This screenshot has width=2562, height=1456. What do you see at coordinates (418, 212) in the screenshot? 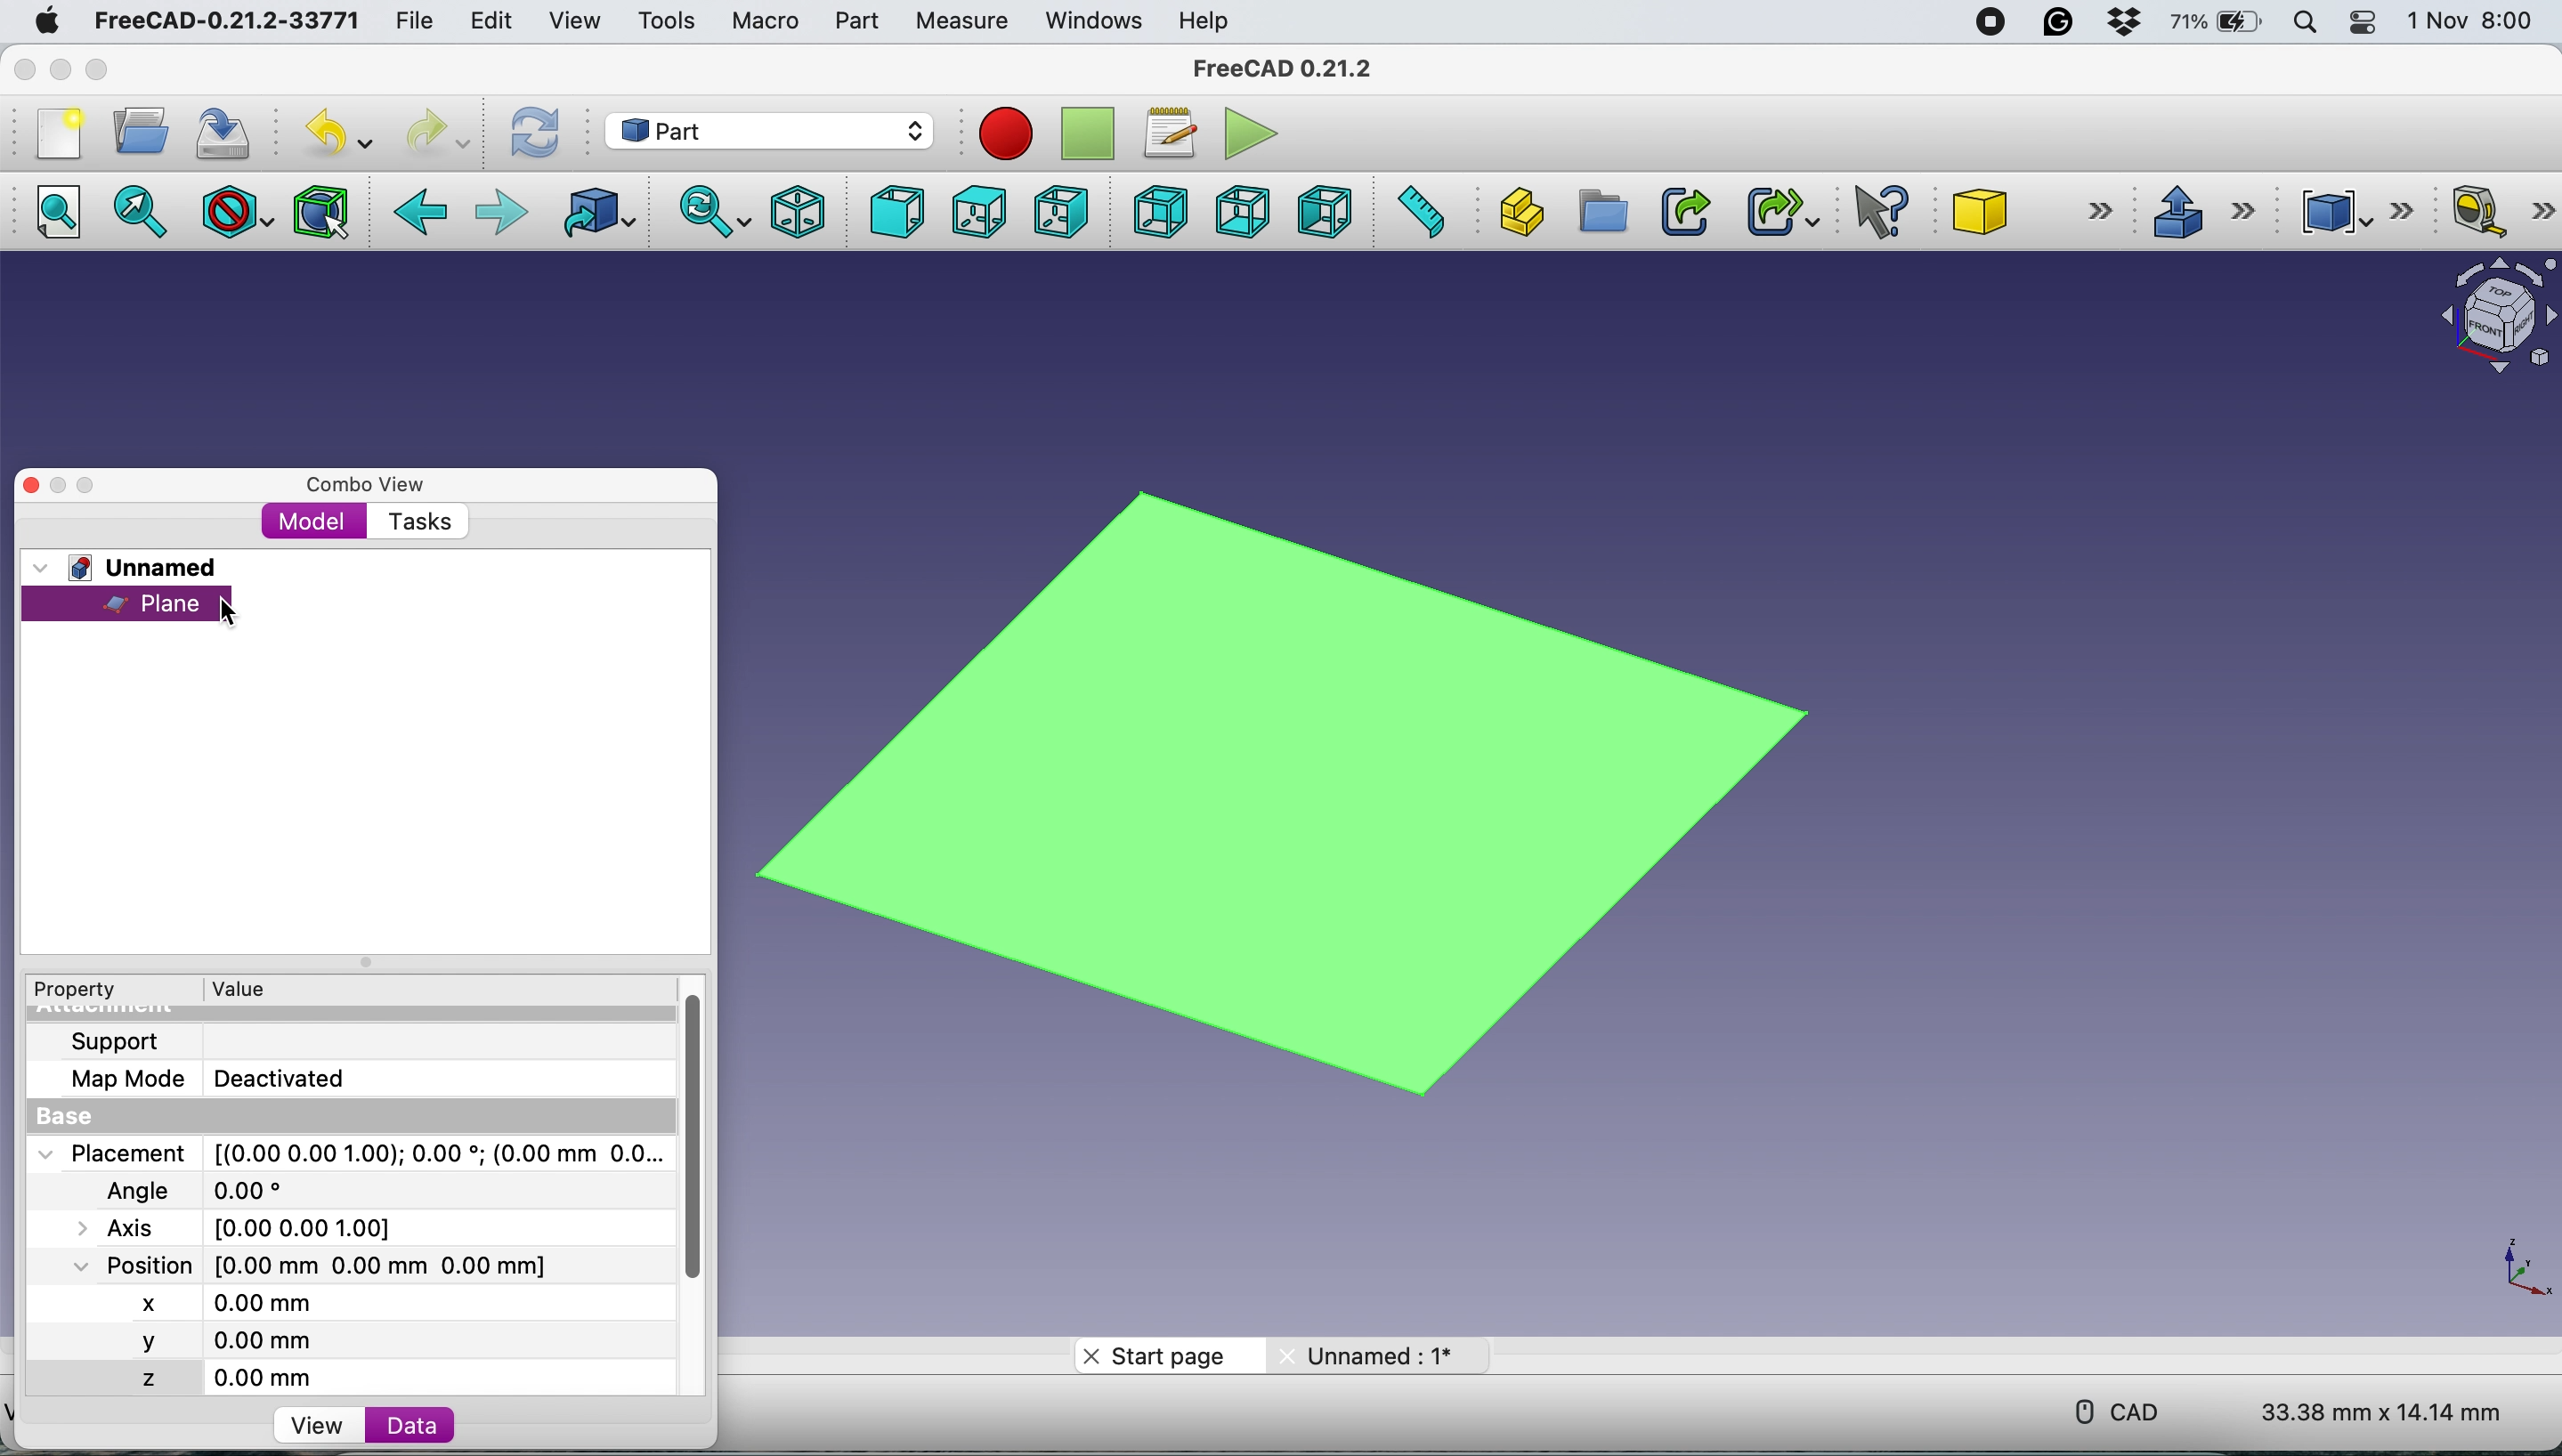
I see `backward` at bounding box center [418, 212].